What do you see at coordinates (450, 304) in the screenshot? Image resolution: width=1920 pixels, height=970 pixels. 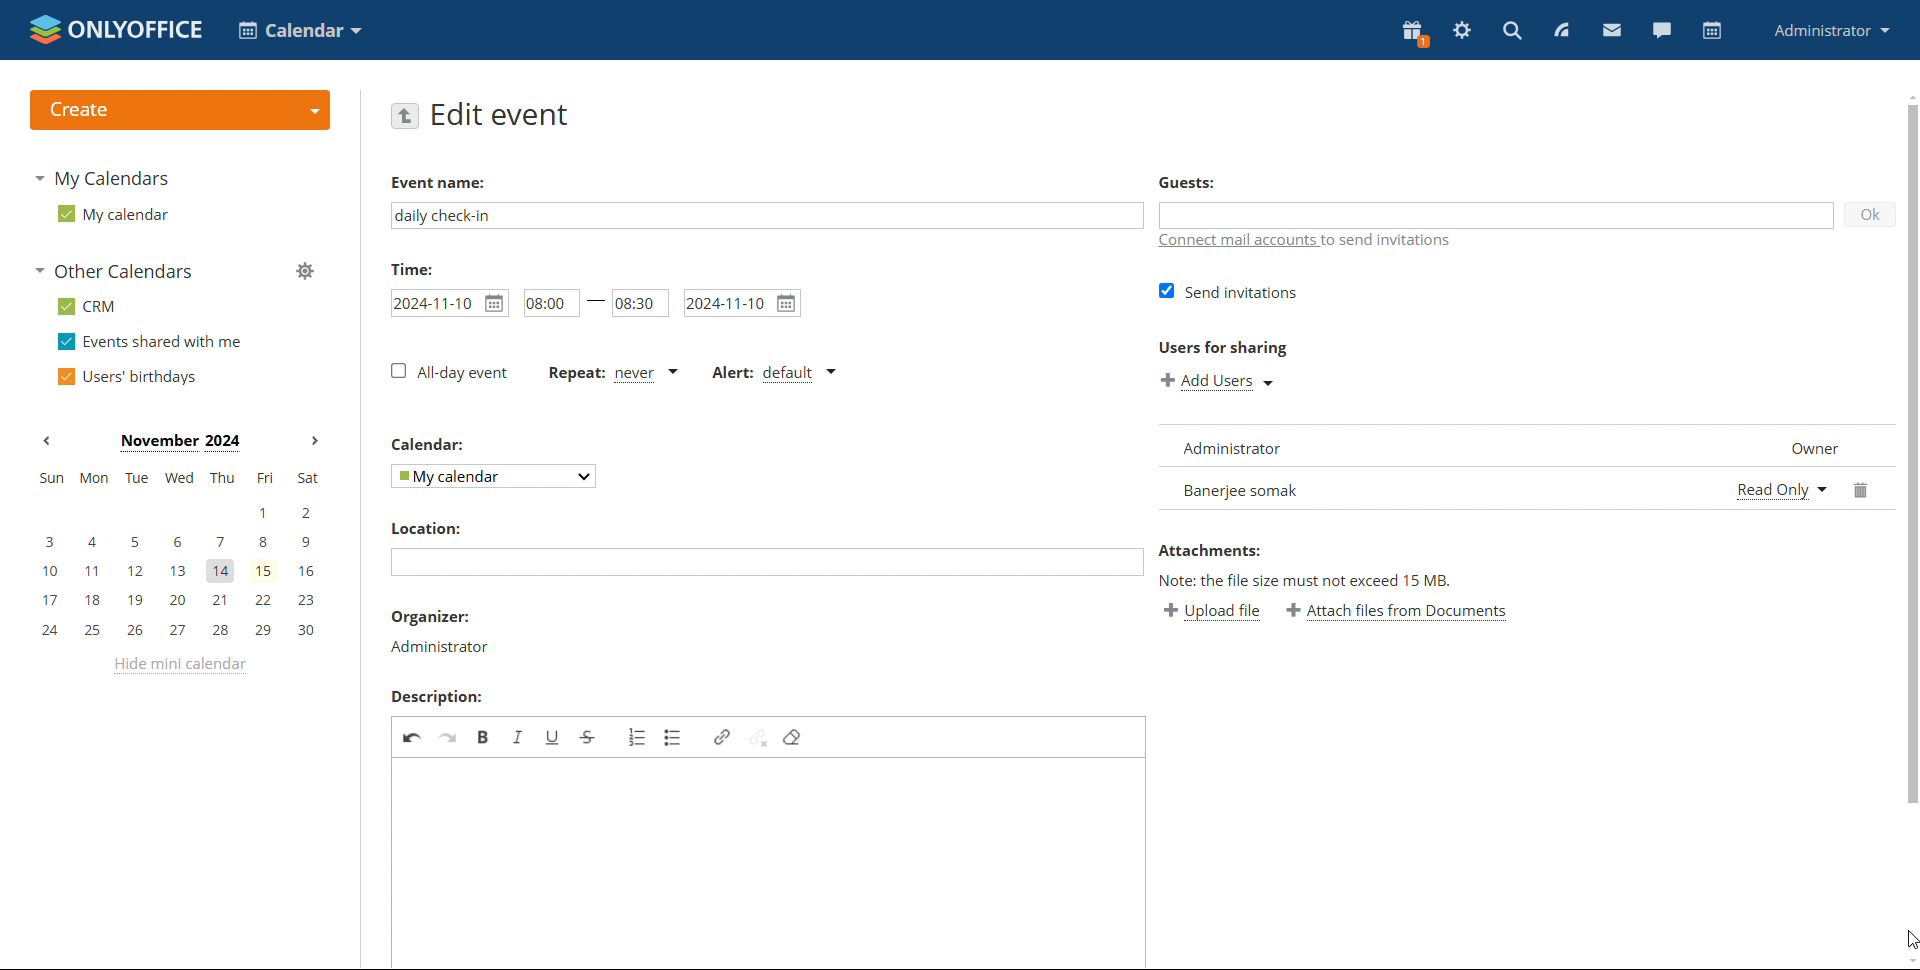 I see `start date` at bounding box center [450, 304].